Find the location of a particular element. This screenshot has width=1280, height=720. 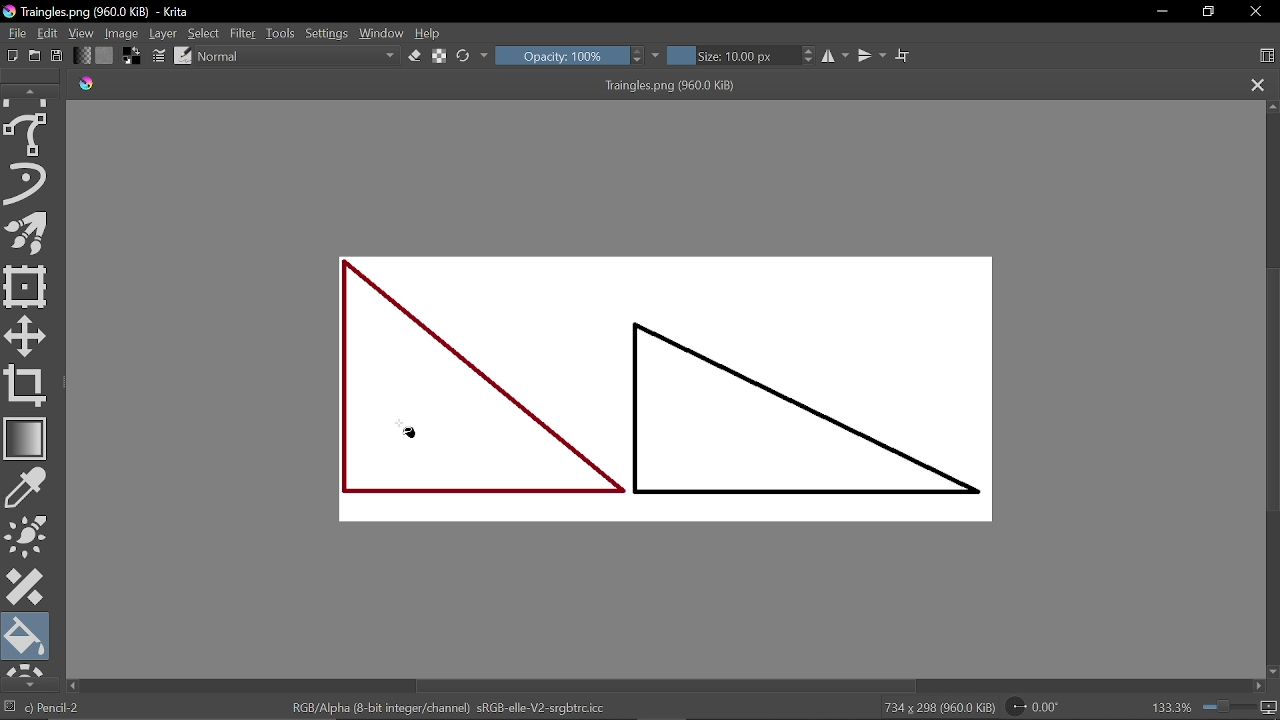

Minimize is located at coordinates (1159, 12).